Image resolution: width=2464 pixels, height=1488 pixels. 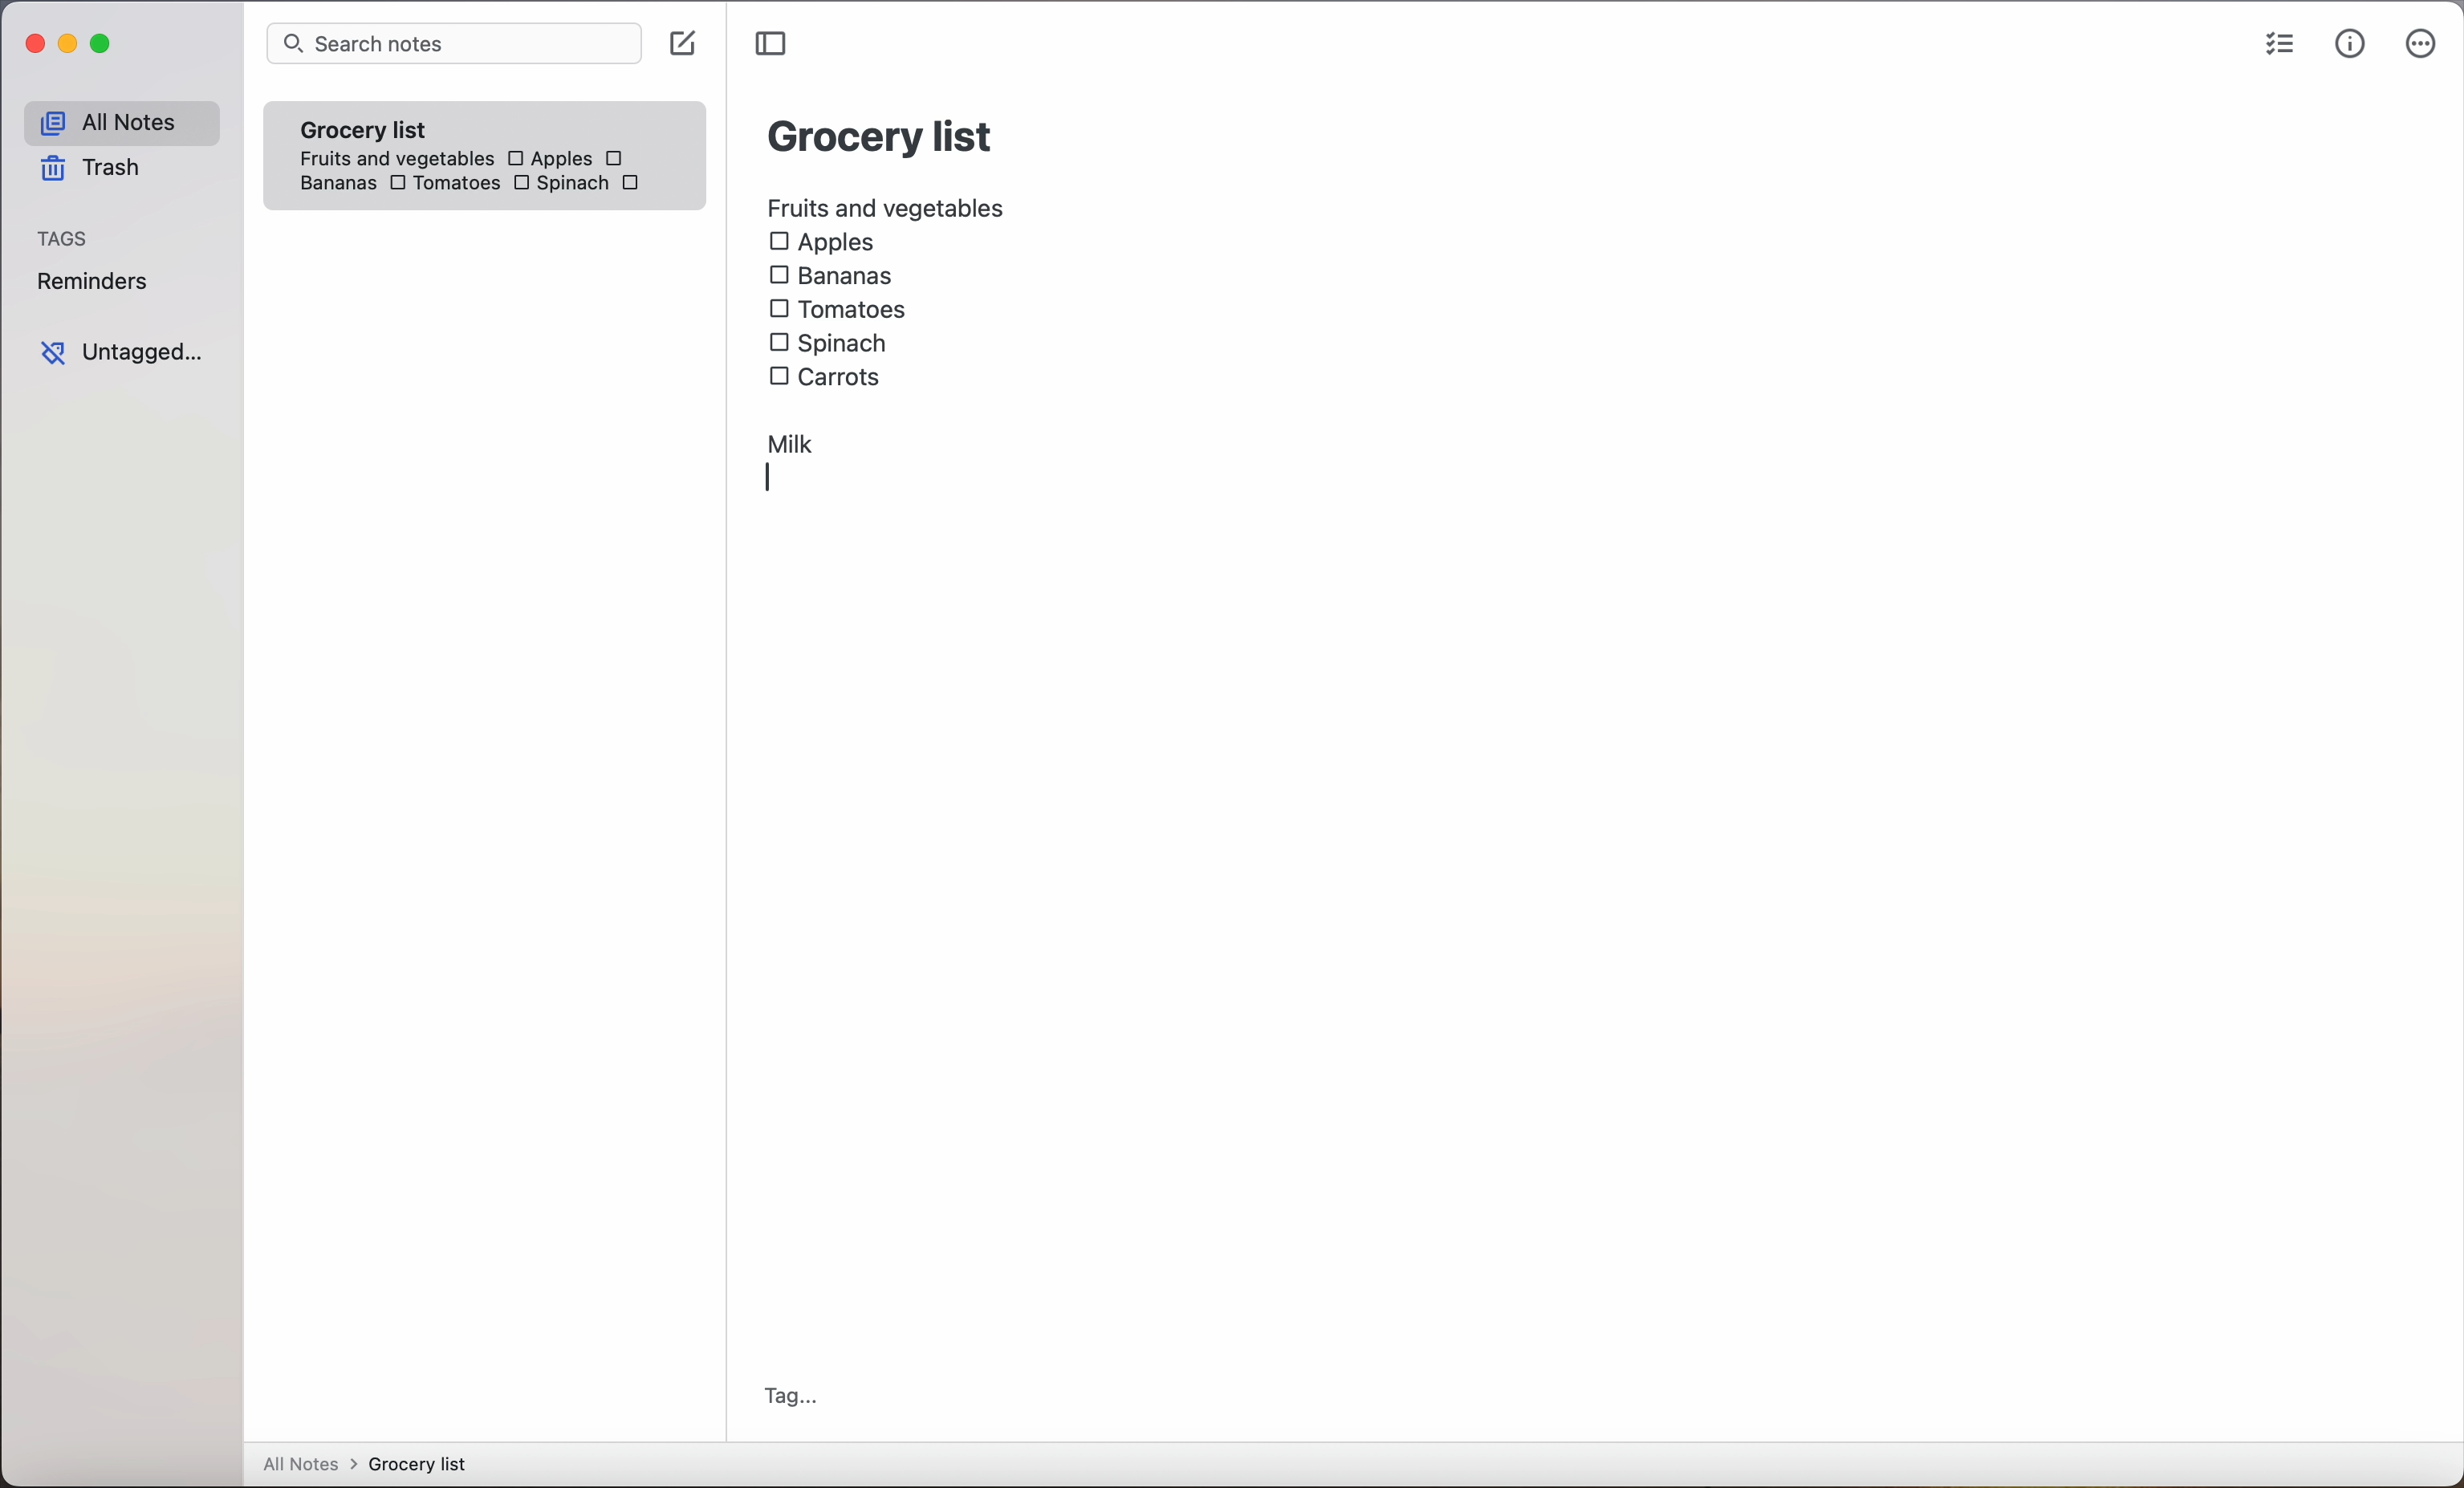 What do you see at coordinates (453, 45) in the screenshot?
I see `search bar` at bounding box center [453, 45].